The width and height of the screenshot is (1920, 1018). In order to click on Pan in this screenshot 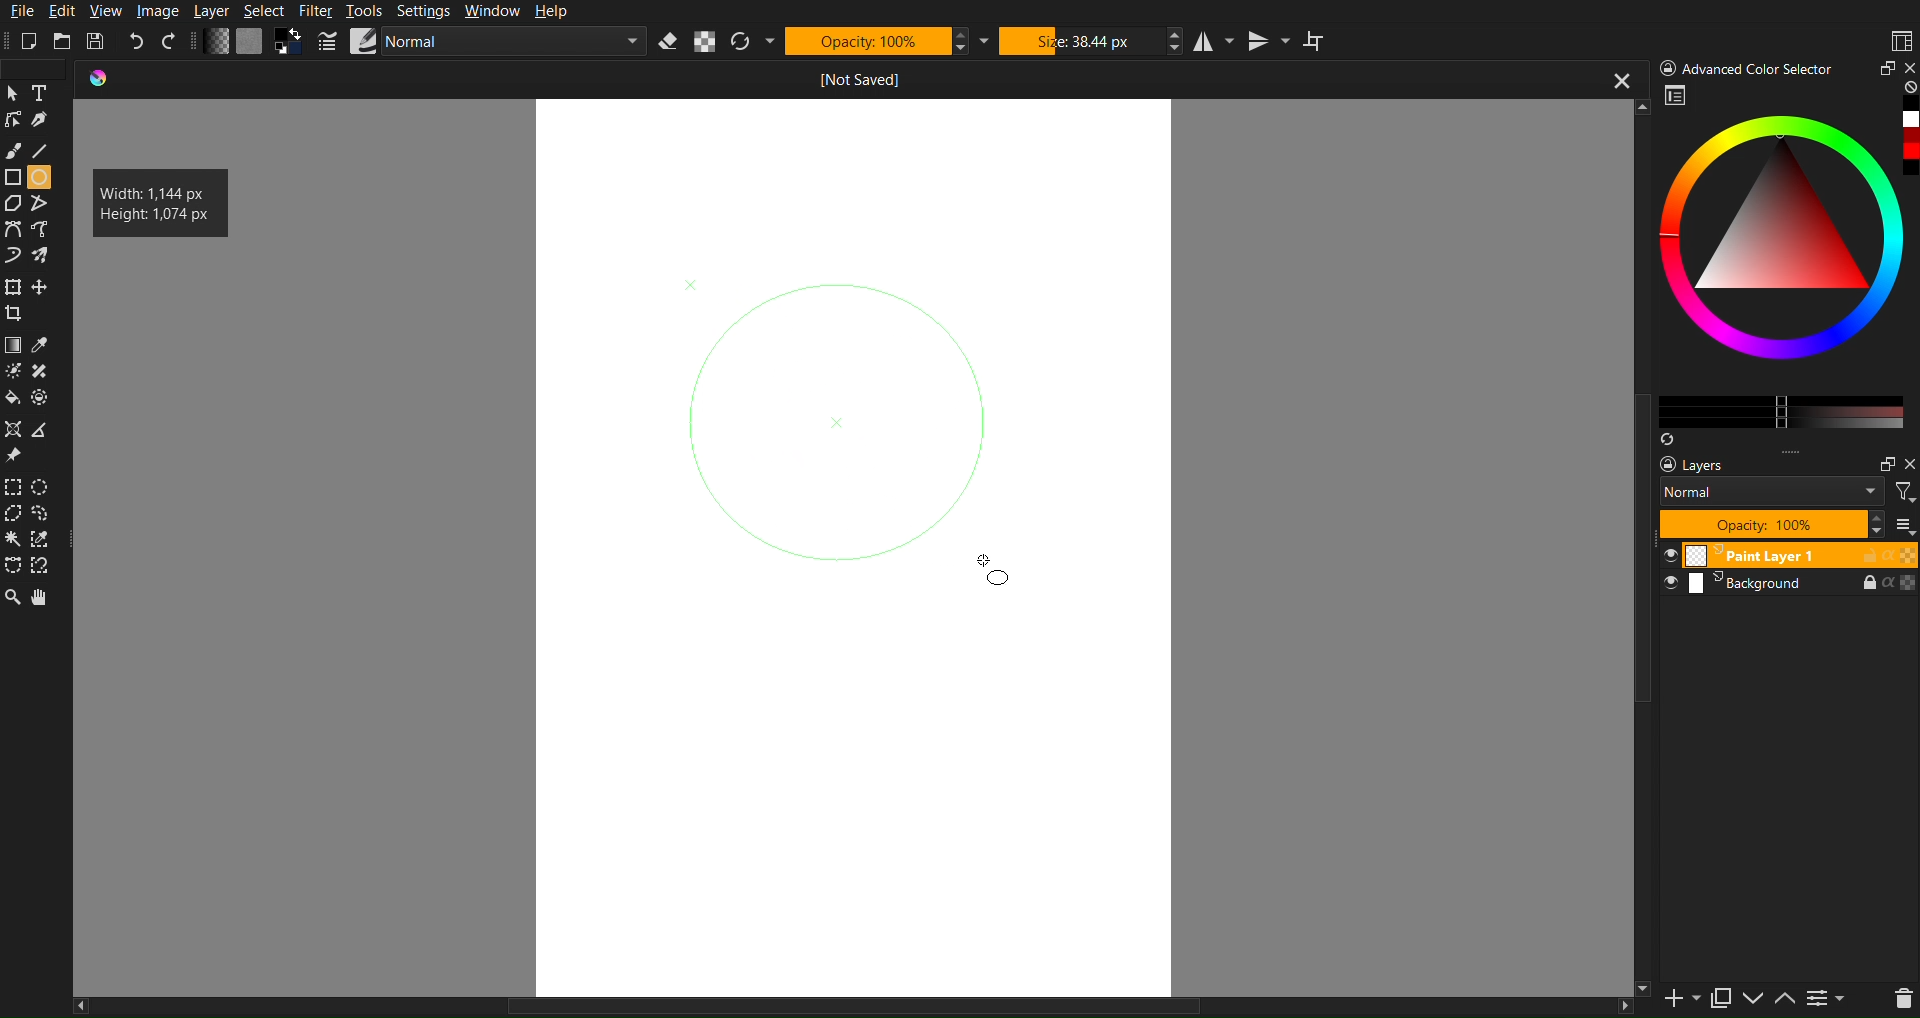, I will do `click(46, 600)`.